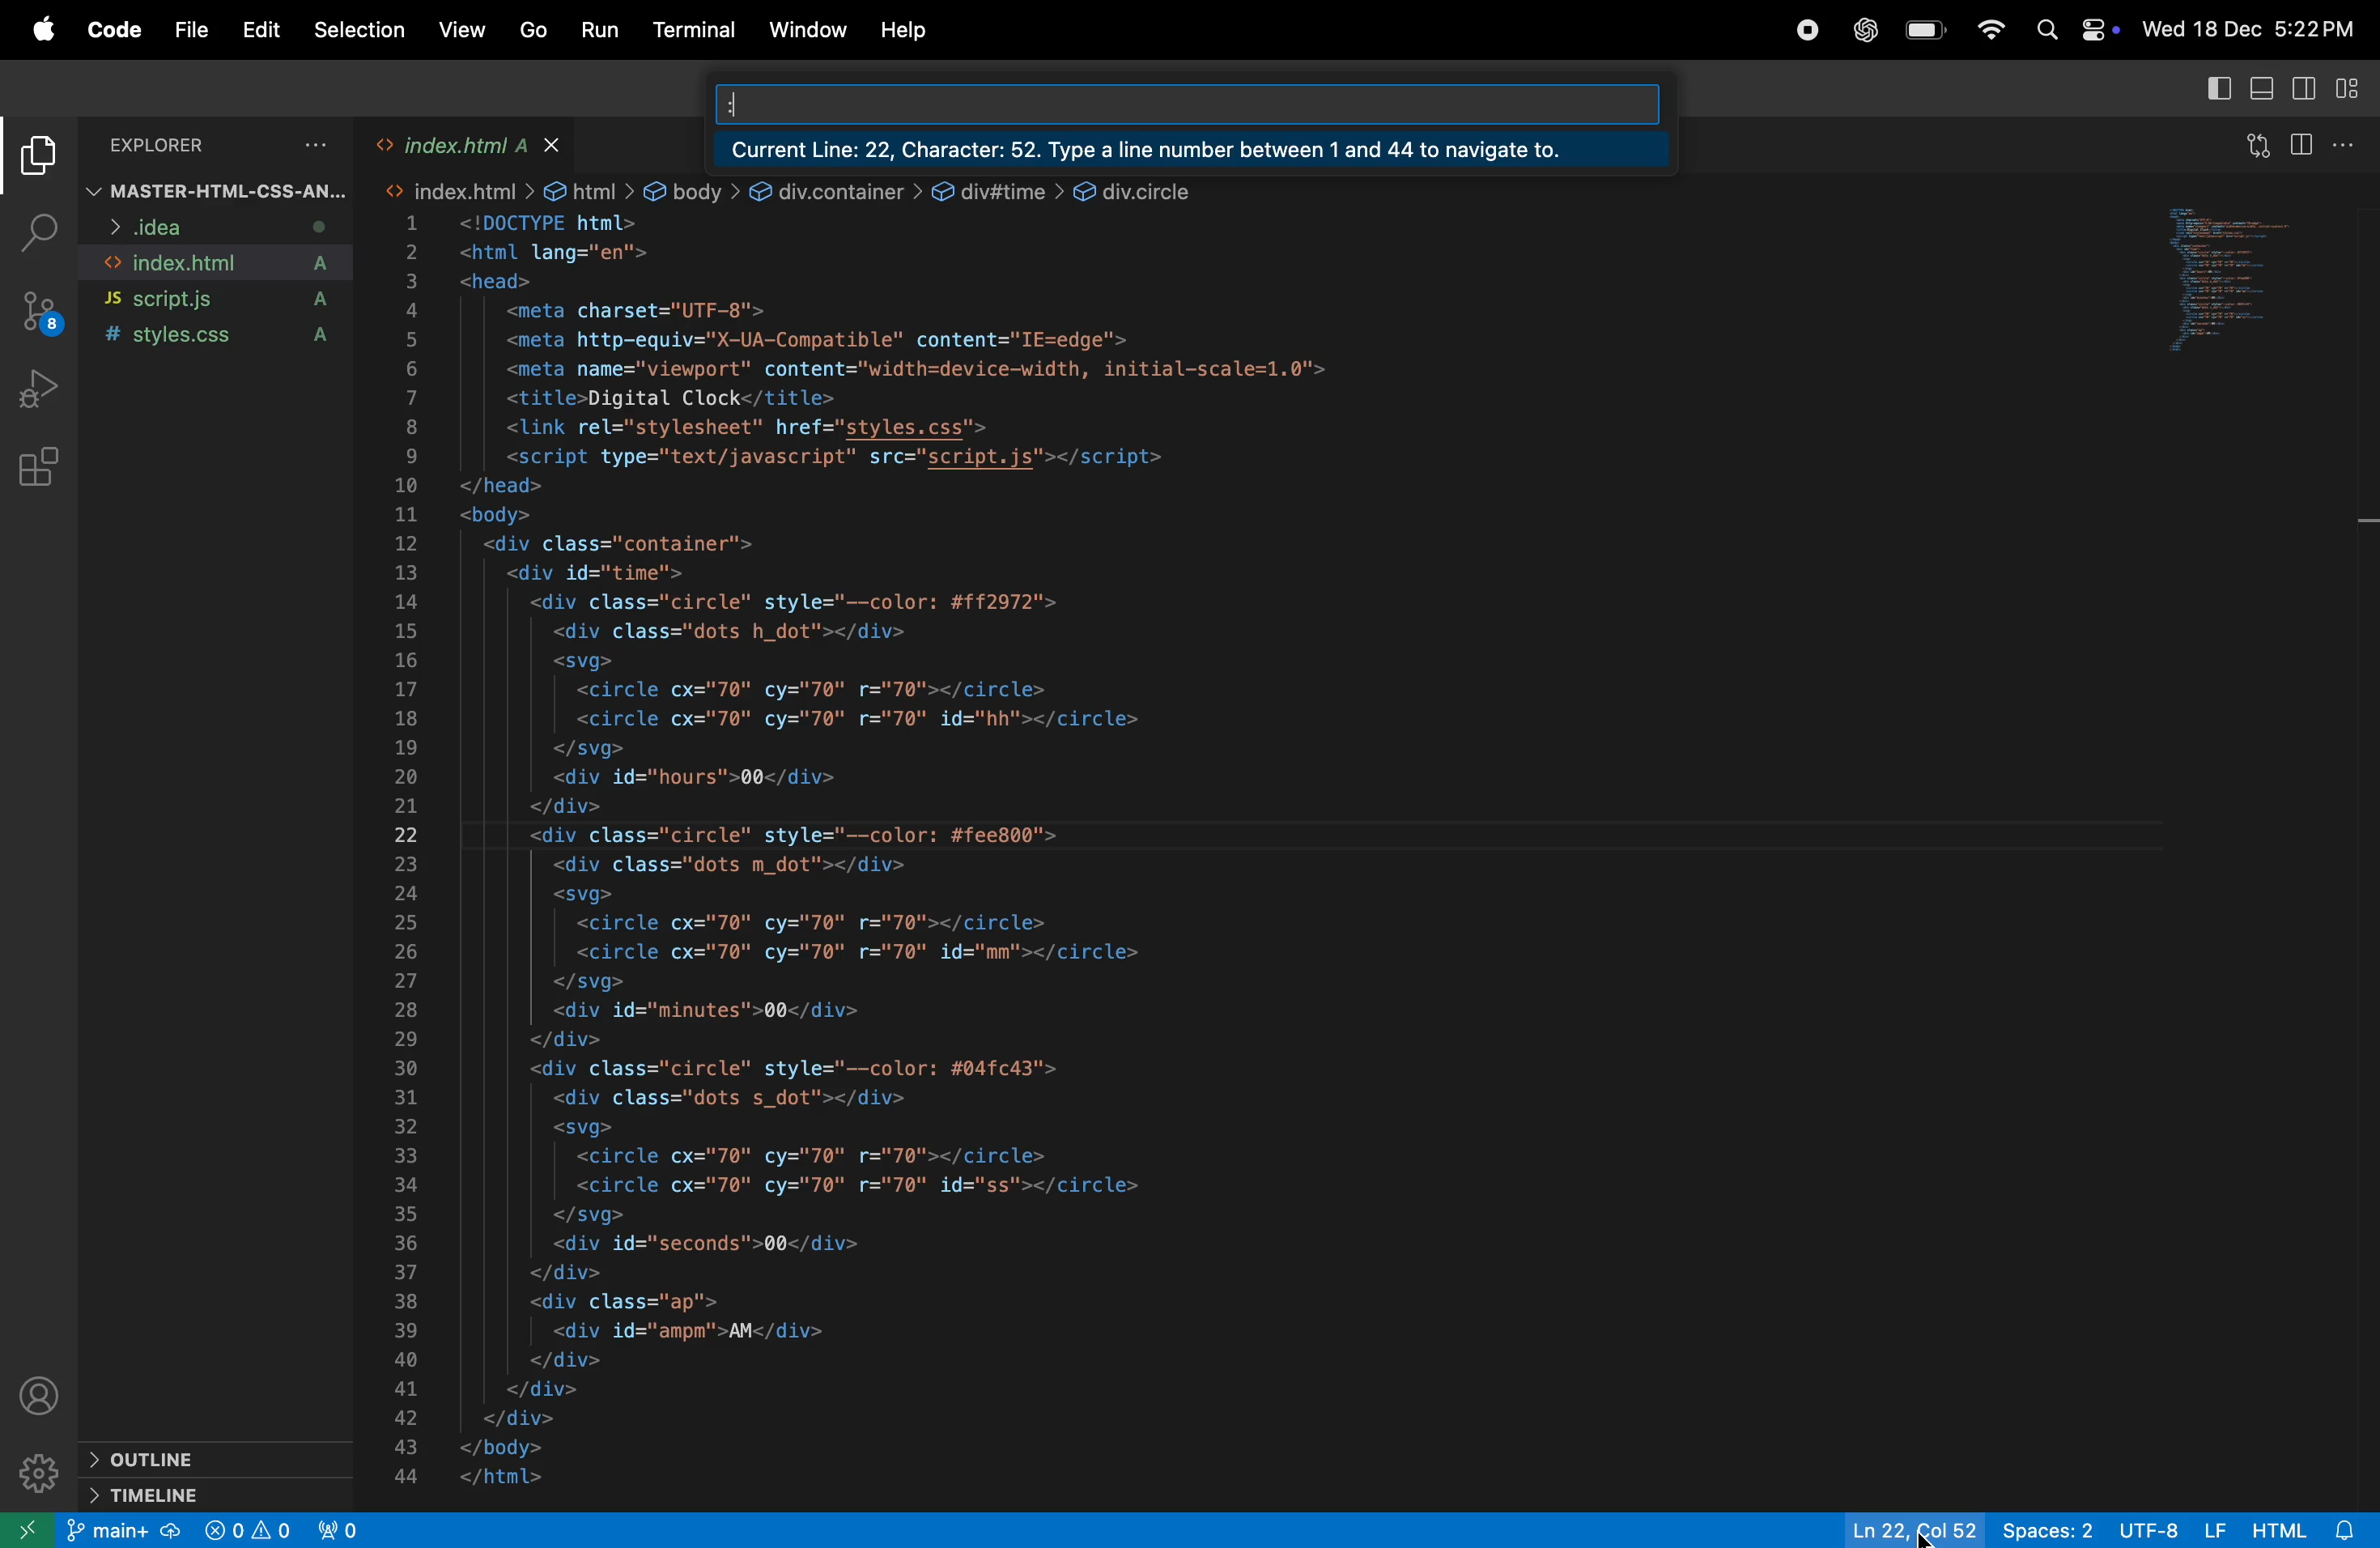 The image size is (2380, 1548). Describe the element at coordinates (27, 1529) in the screenshot. I see `open another window` at that location.